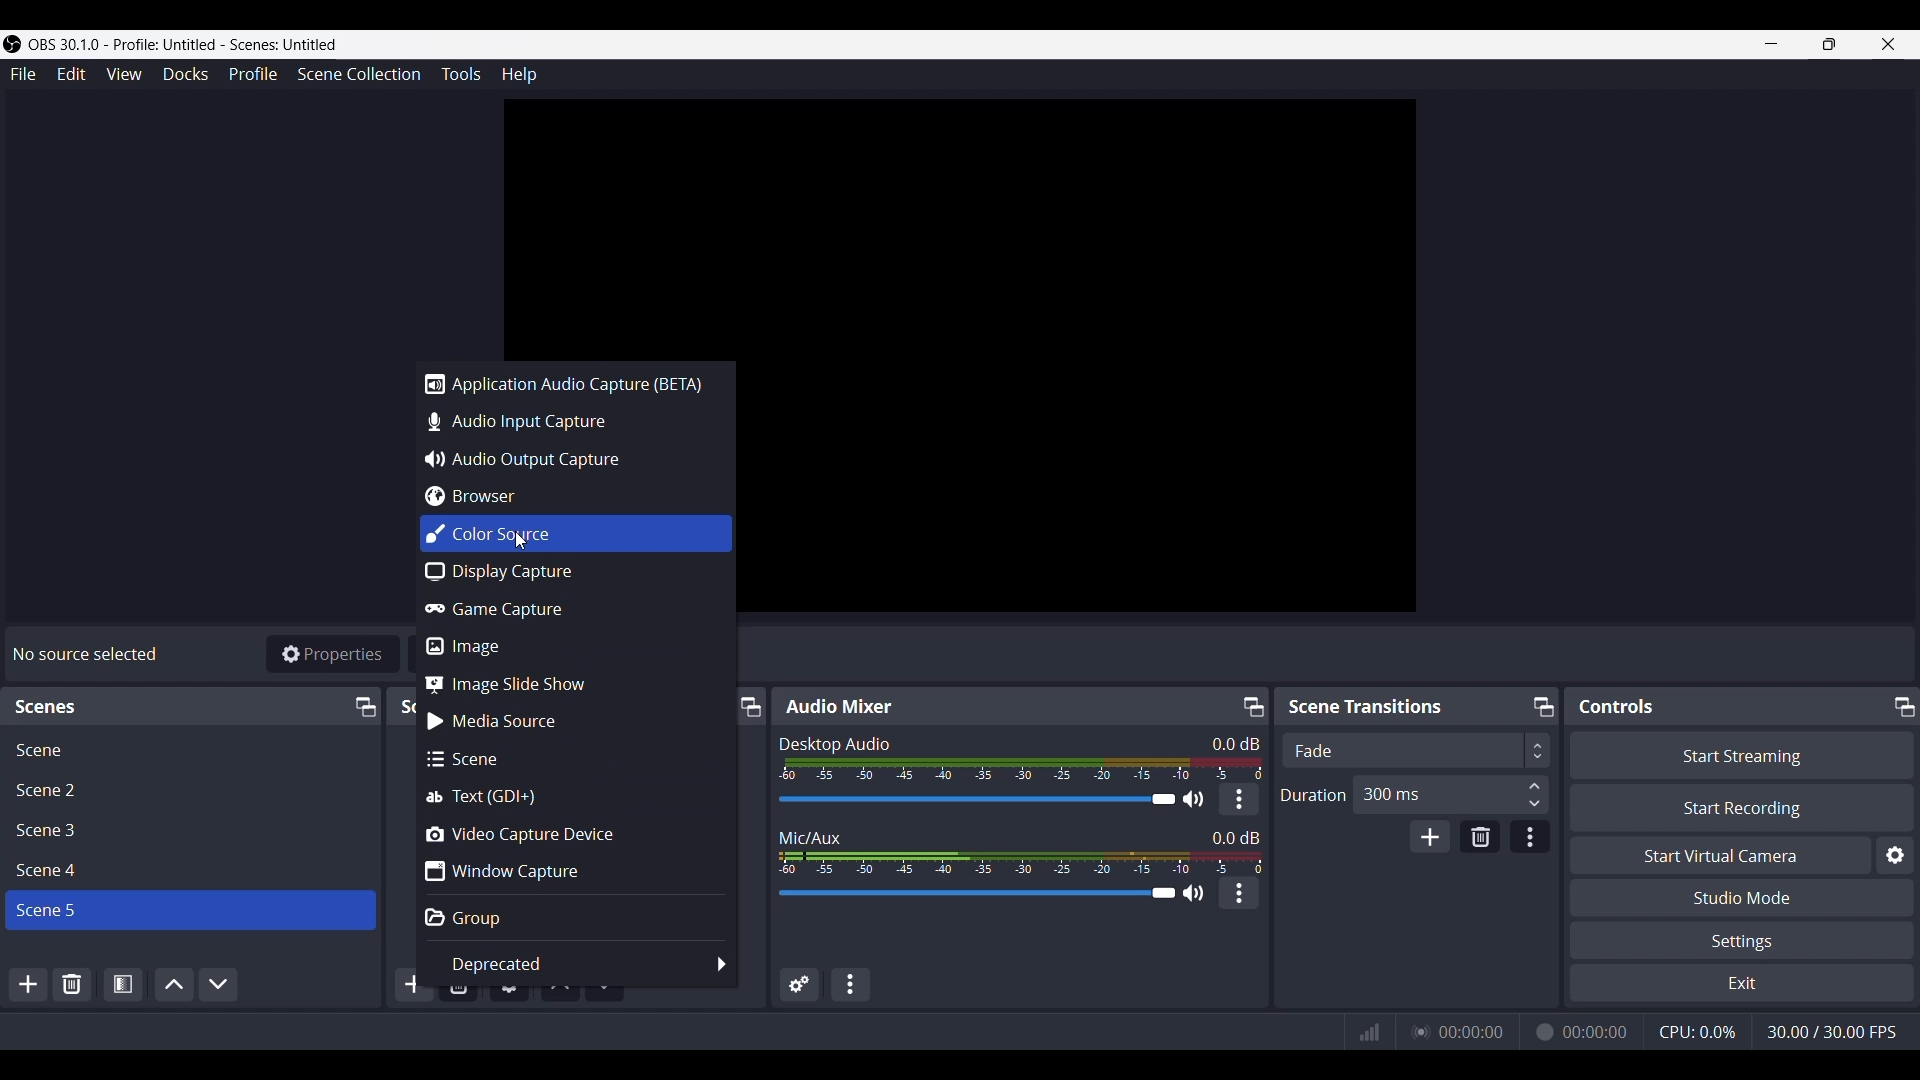  I want to click on Help, so click(517, 73).